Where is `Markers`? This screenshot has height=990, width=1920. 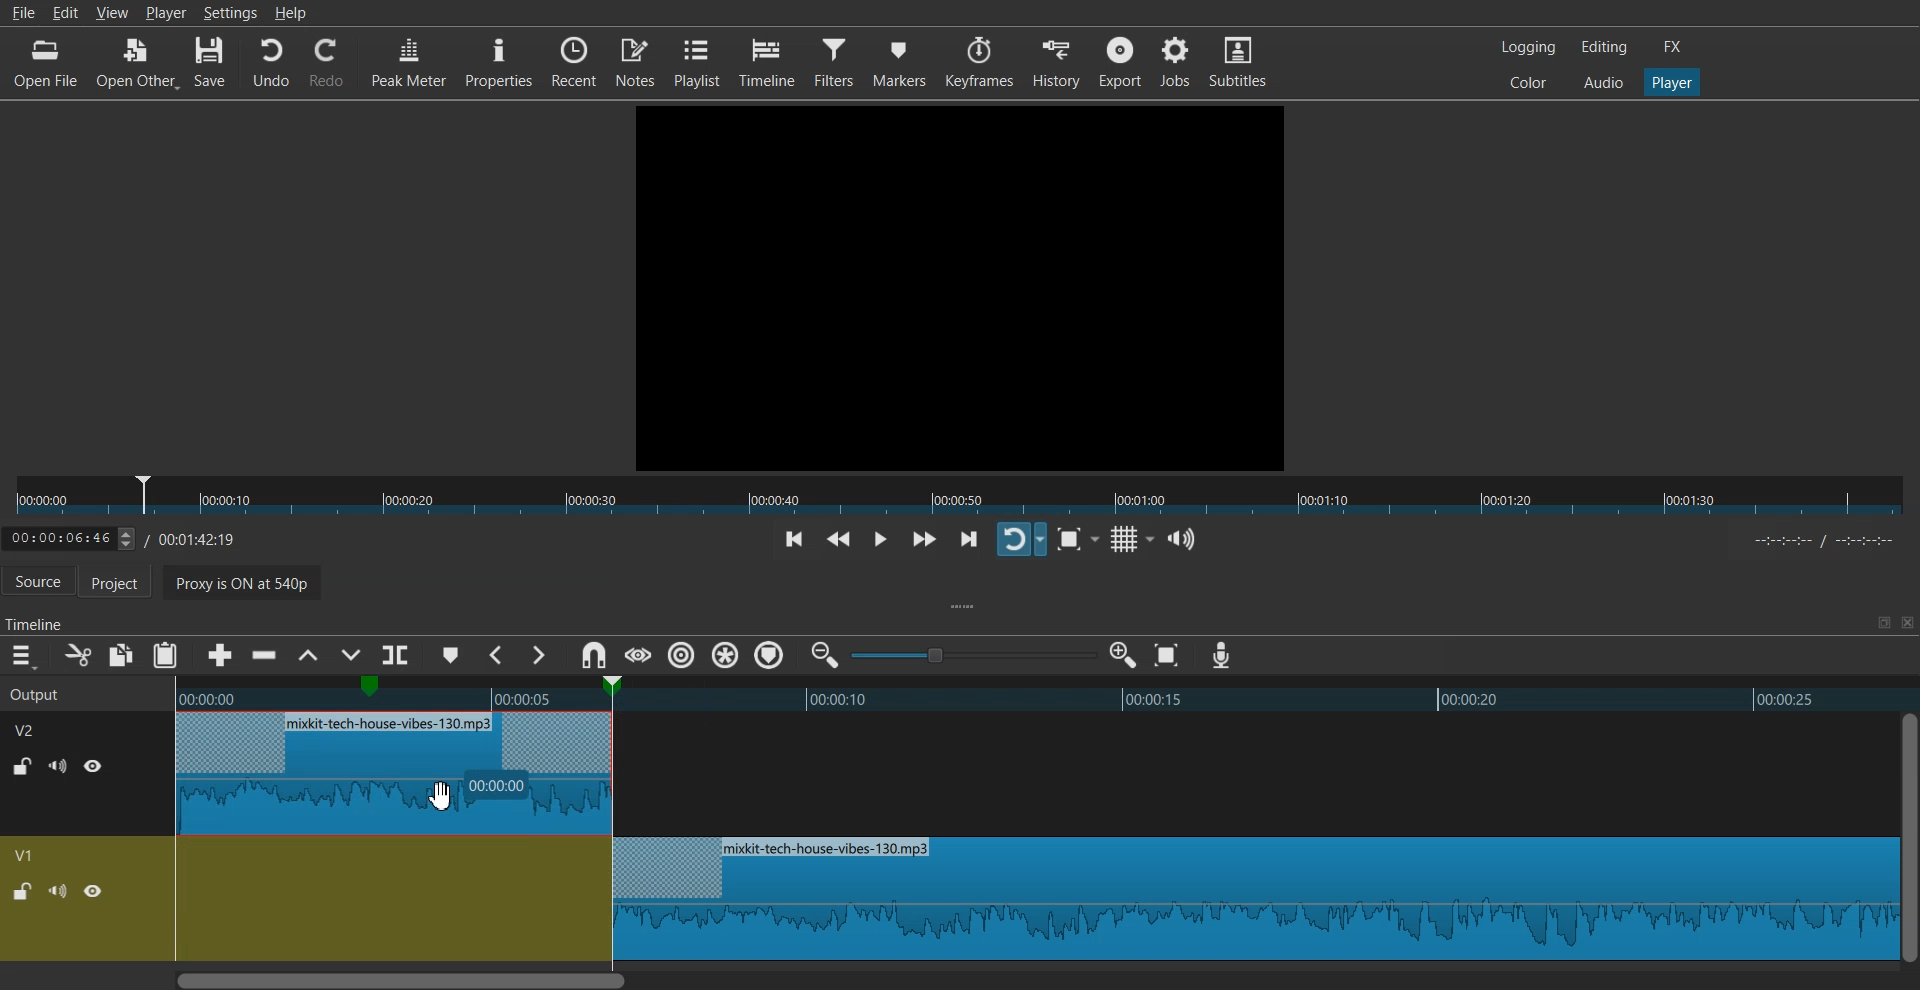 Markers is located at coordinates (900, 61).